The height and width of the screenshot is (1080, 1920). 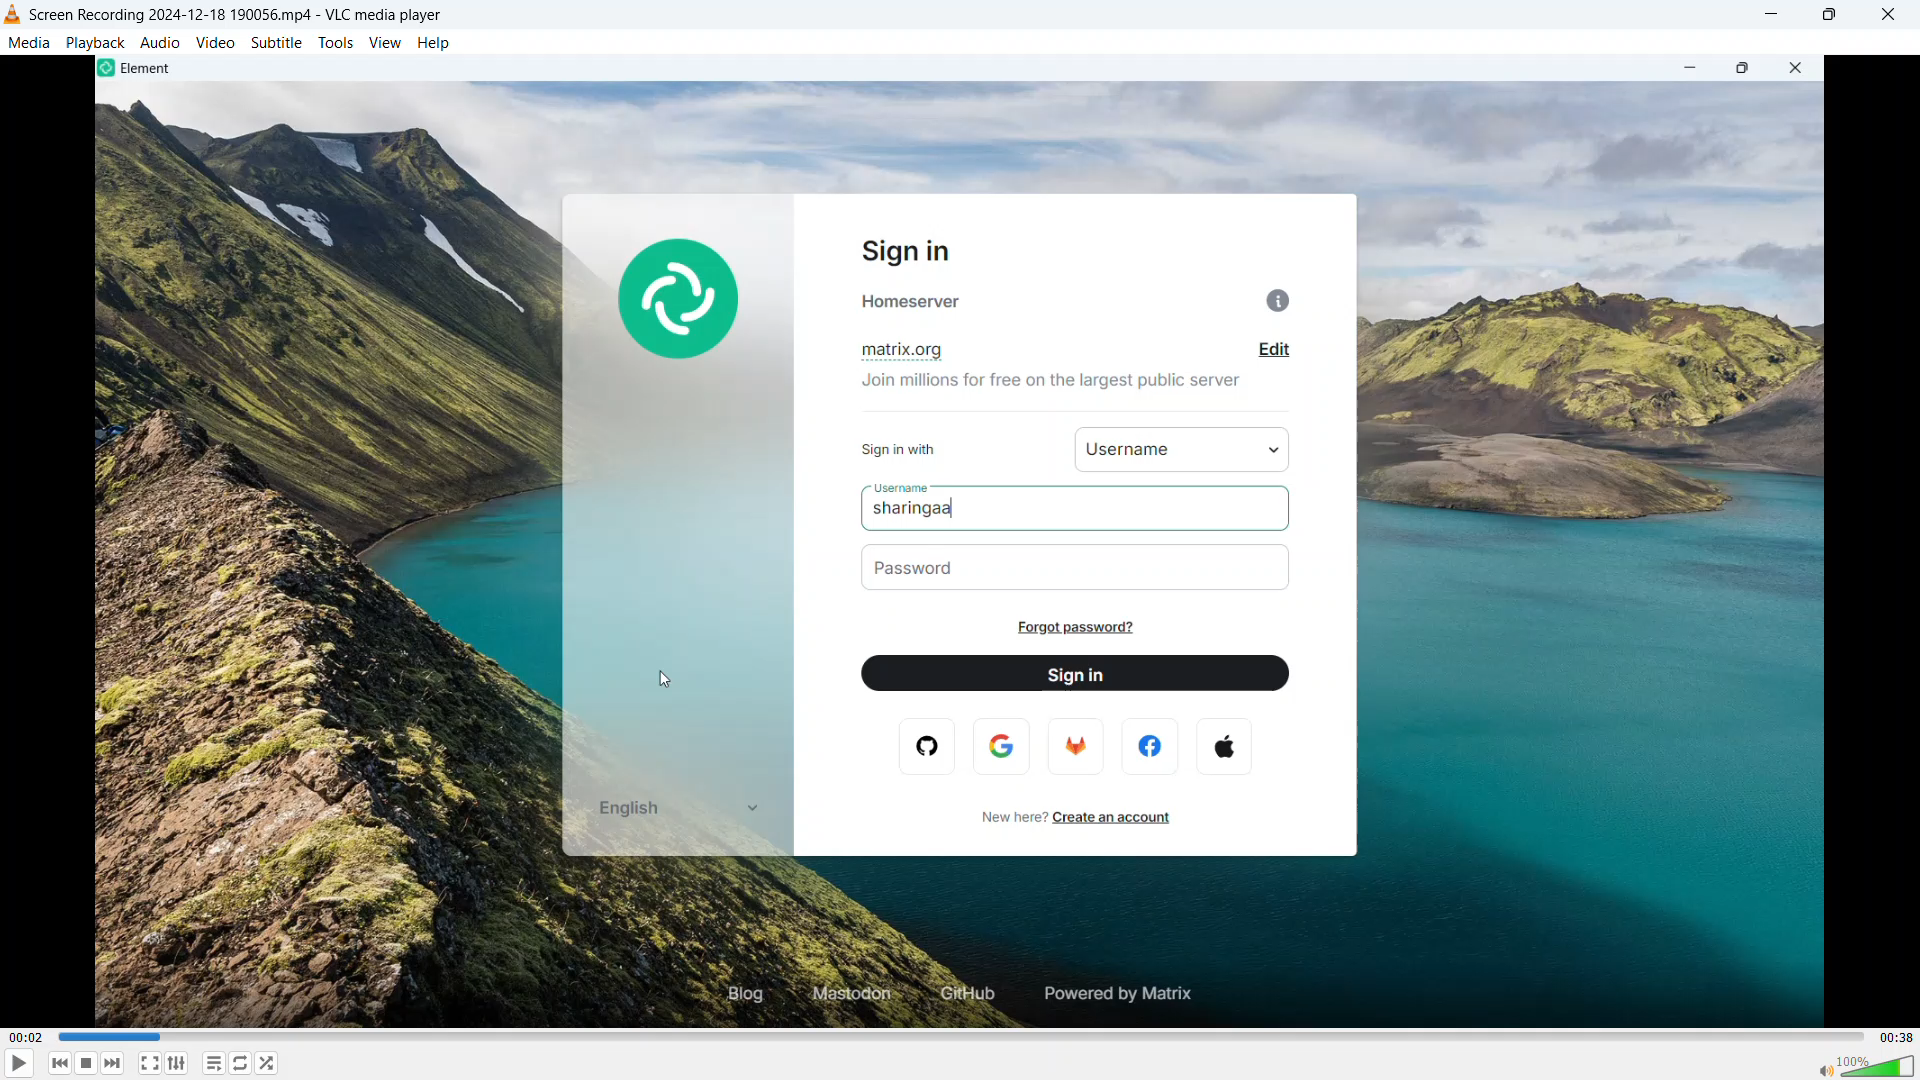 What do you see at coordinates (1867, 1065) in the screenshot?
I see `Sound bar ` at bounding box center [1867, 1065].